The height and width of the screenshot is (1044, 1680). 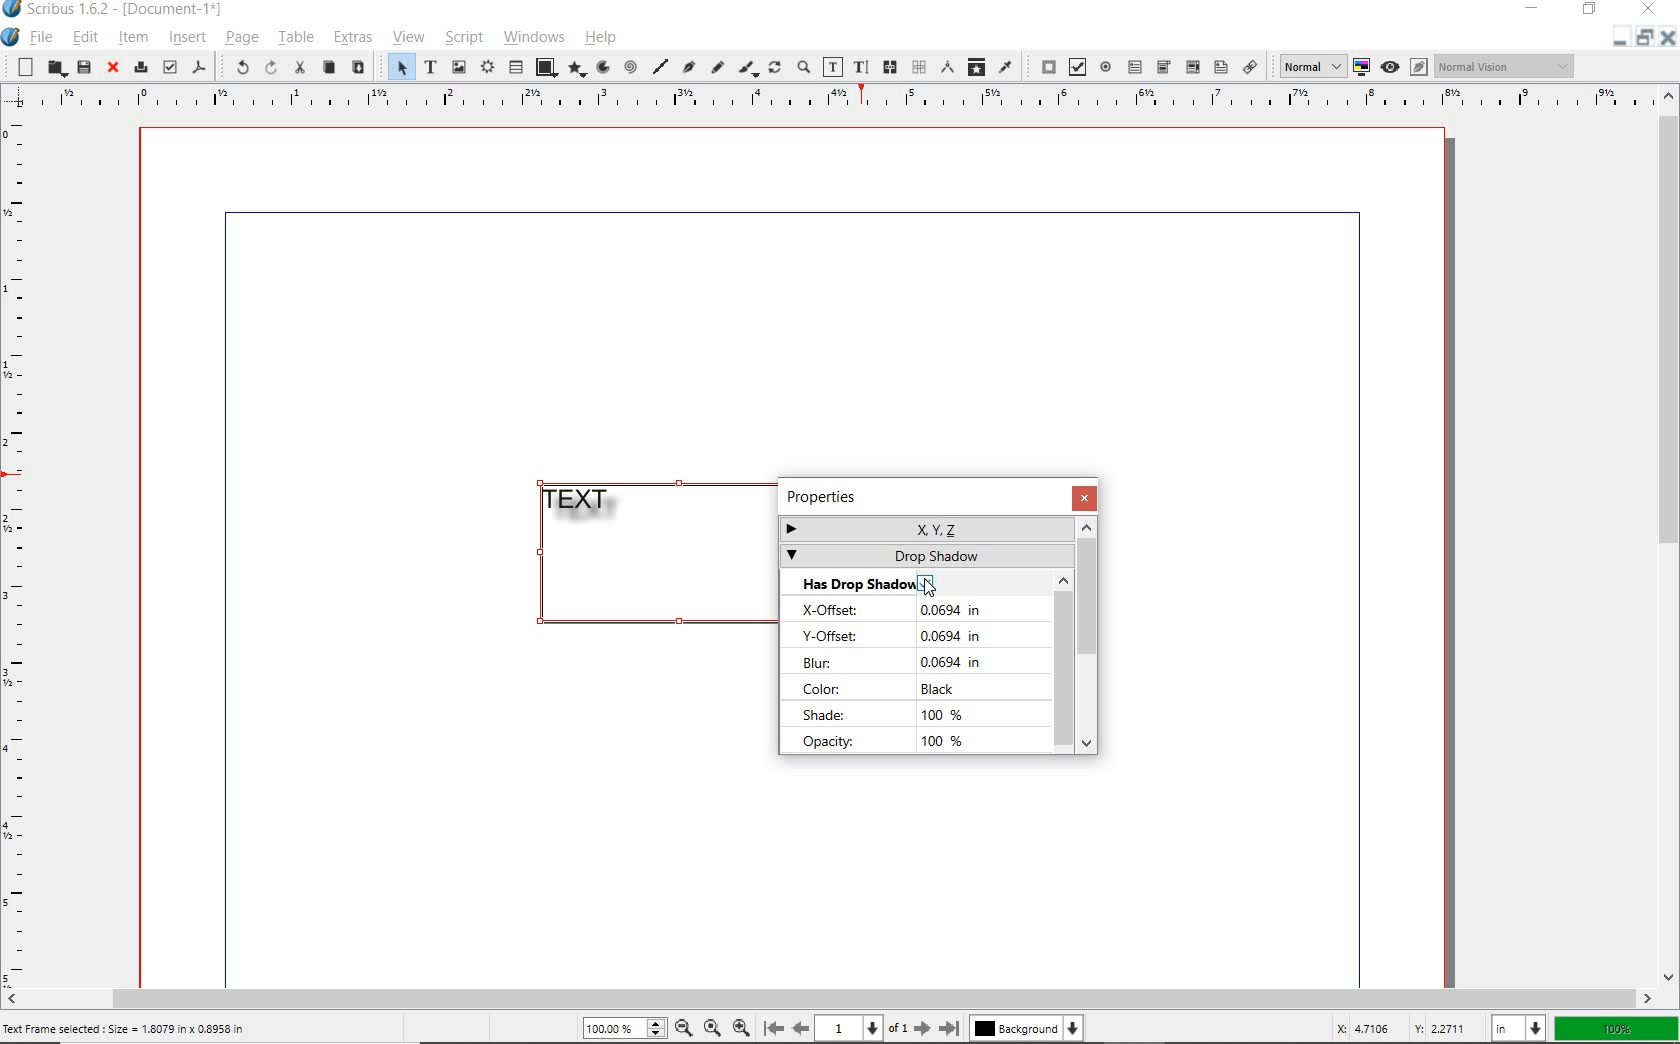 I want to click on Text Frame selected : Size = 1.8079 in x 0.8958 in, so click(x=126, y=1029).